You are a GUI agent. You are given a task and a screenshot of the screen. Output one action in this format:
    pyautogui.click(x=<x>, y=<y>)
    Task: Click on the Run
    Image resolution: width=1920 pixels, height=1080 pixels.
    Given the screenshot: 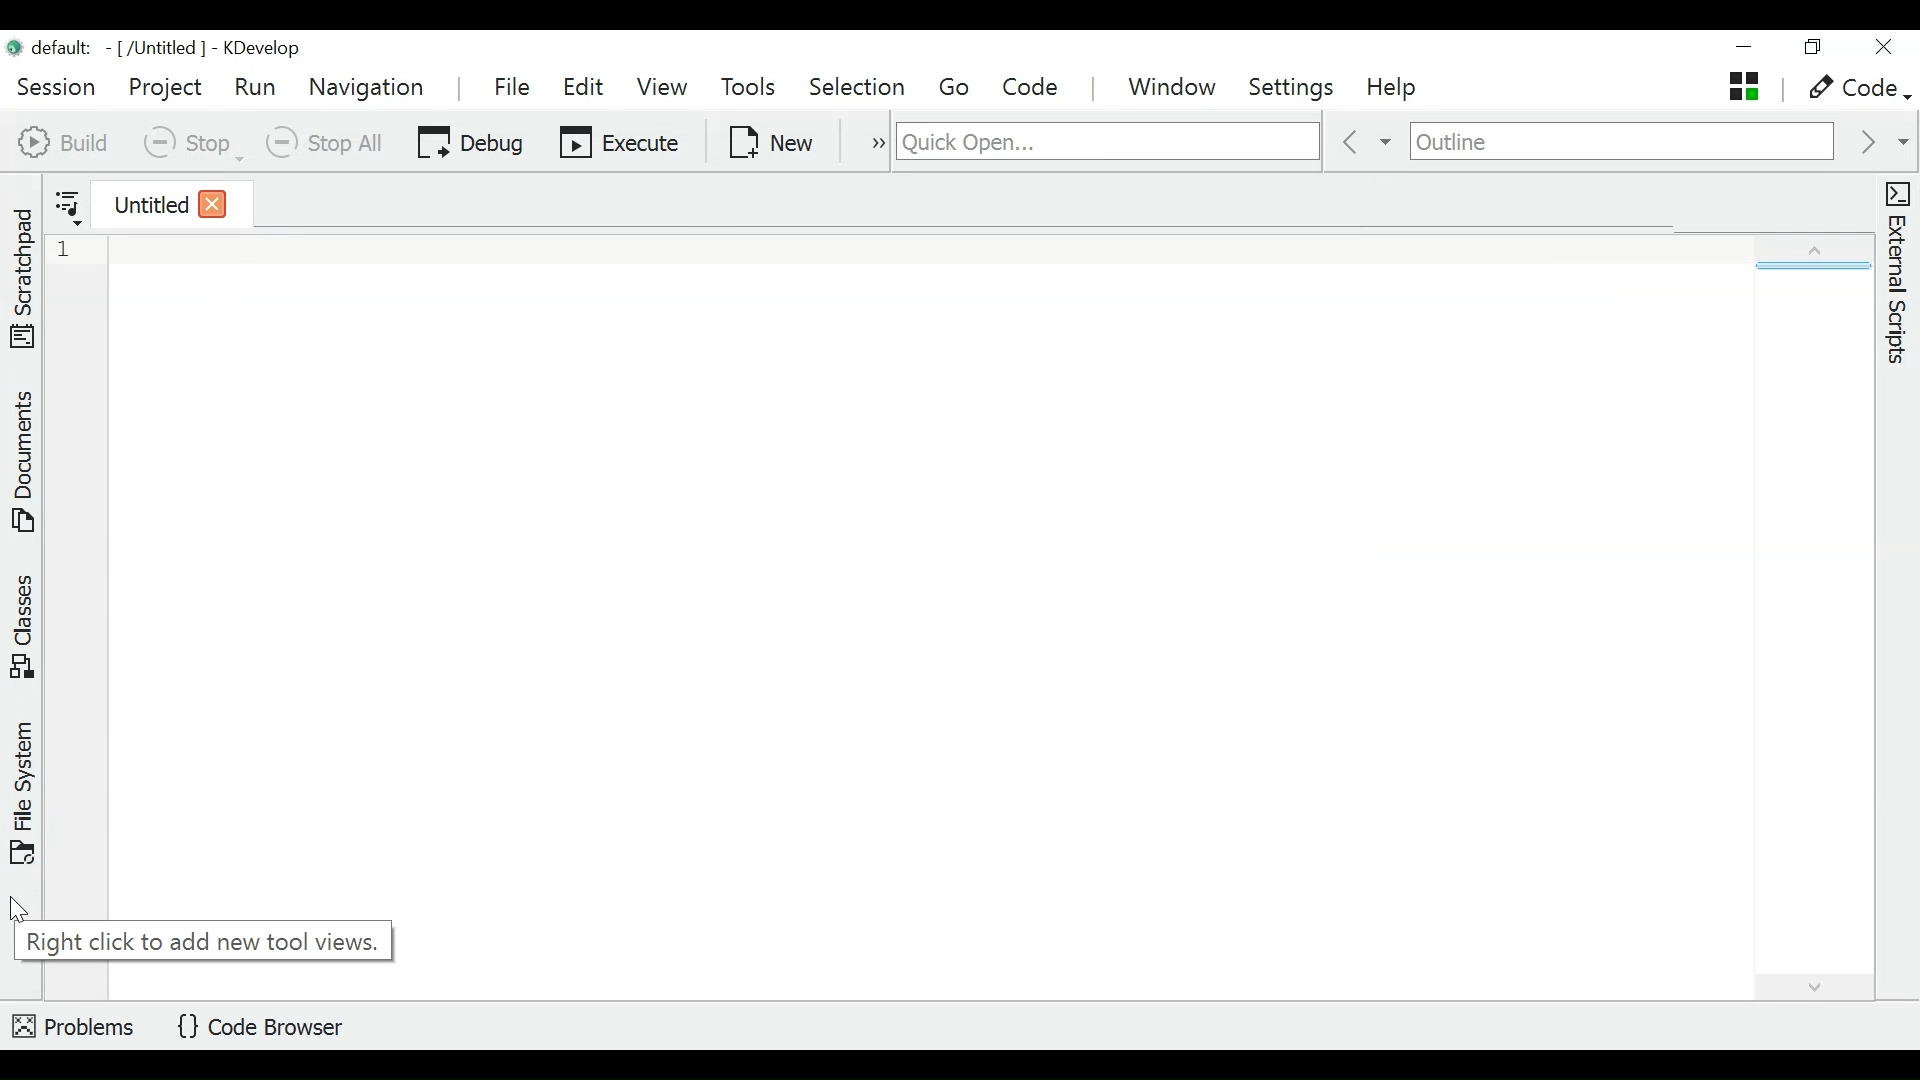 What is the action you would take?
    pyautogui.click(x=257, y=87)
    